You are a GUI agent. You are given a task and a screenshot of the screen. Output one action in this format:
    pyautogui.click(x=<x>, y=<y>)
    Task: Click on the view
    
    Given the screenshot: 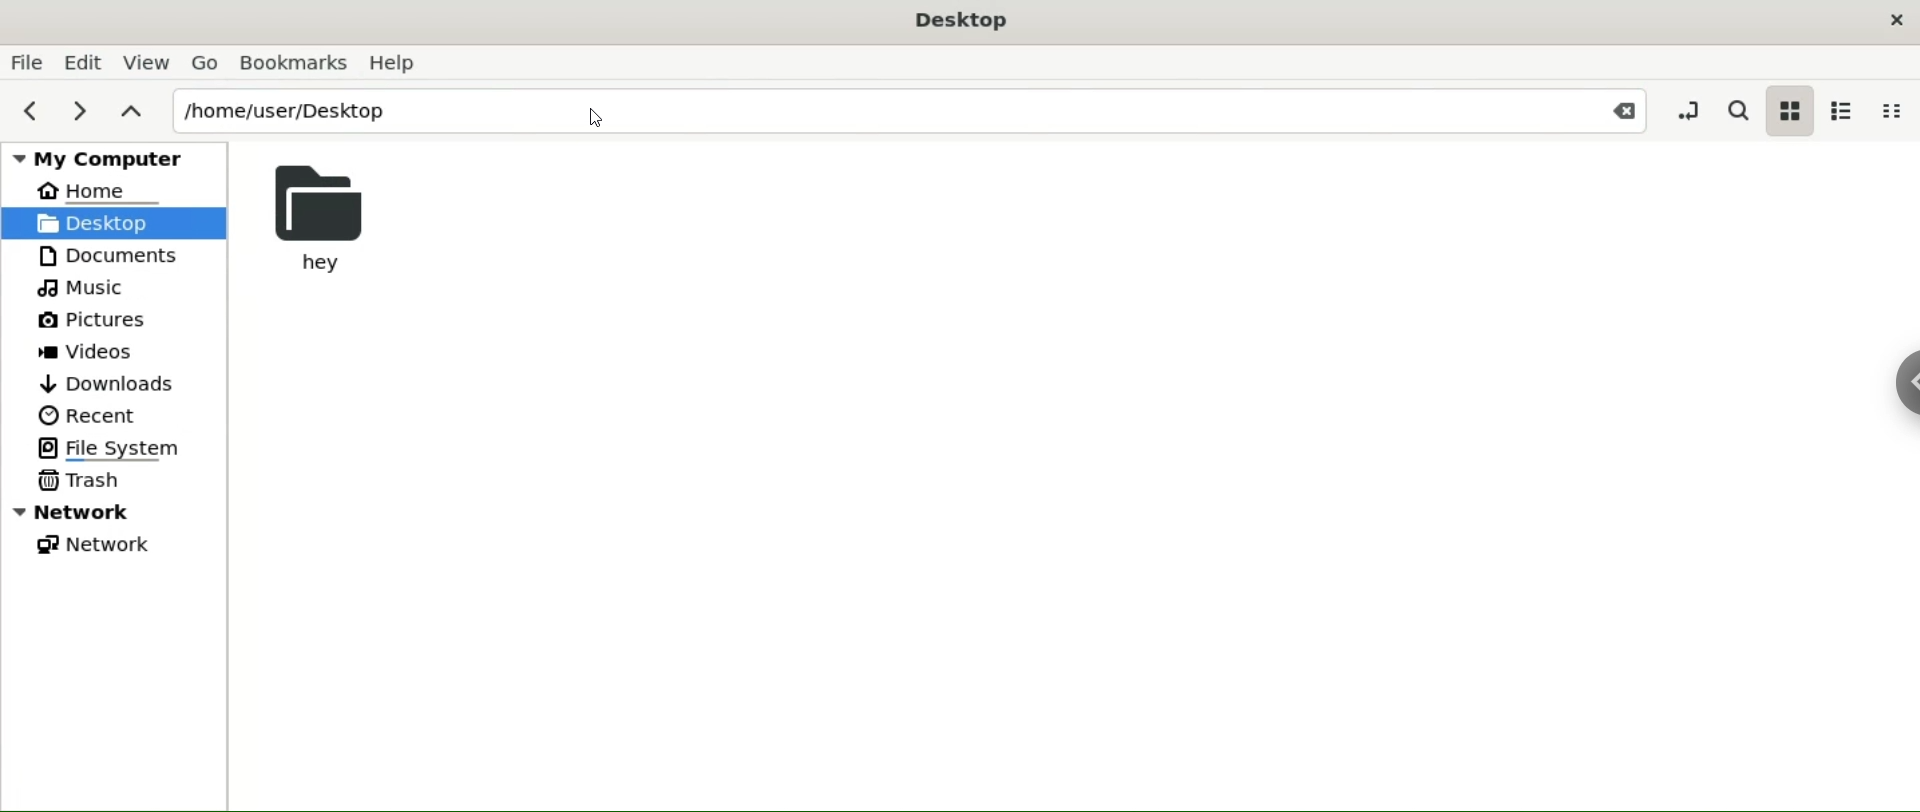 What is the action you would take?
    pyautogui.click(x=147, y=63)
    